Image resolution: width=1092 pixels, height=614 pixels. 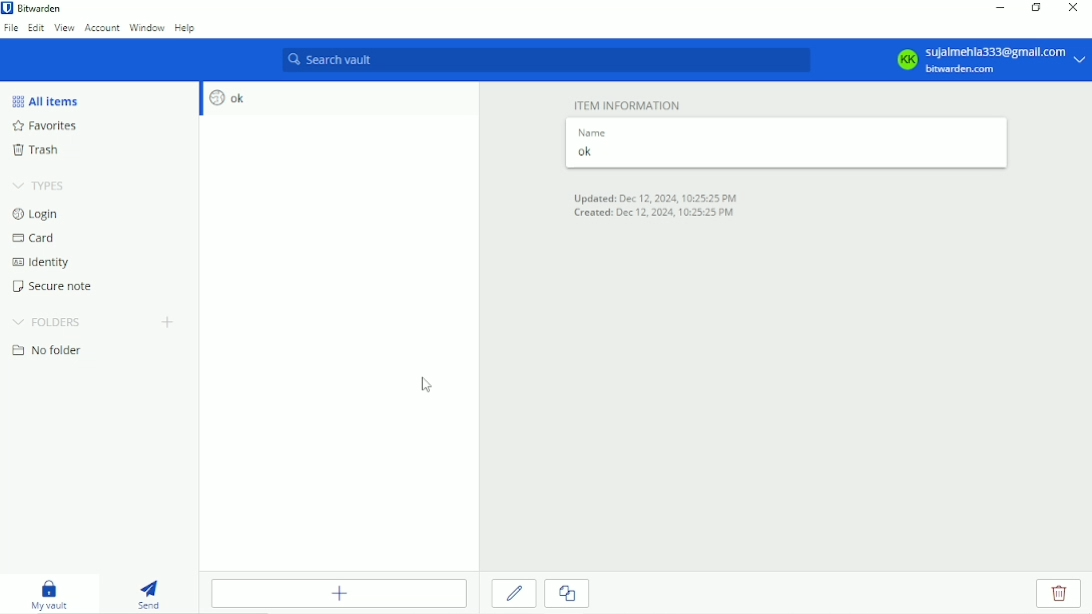 What do you see at coordinates (64, 27) in the screenshot?
I see `View` at bounding box center [64, 27].